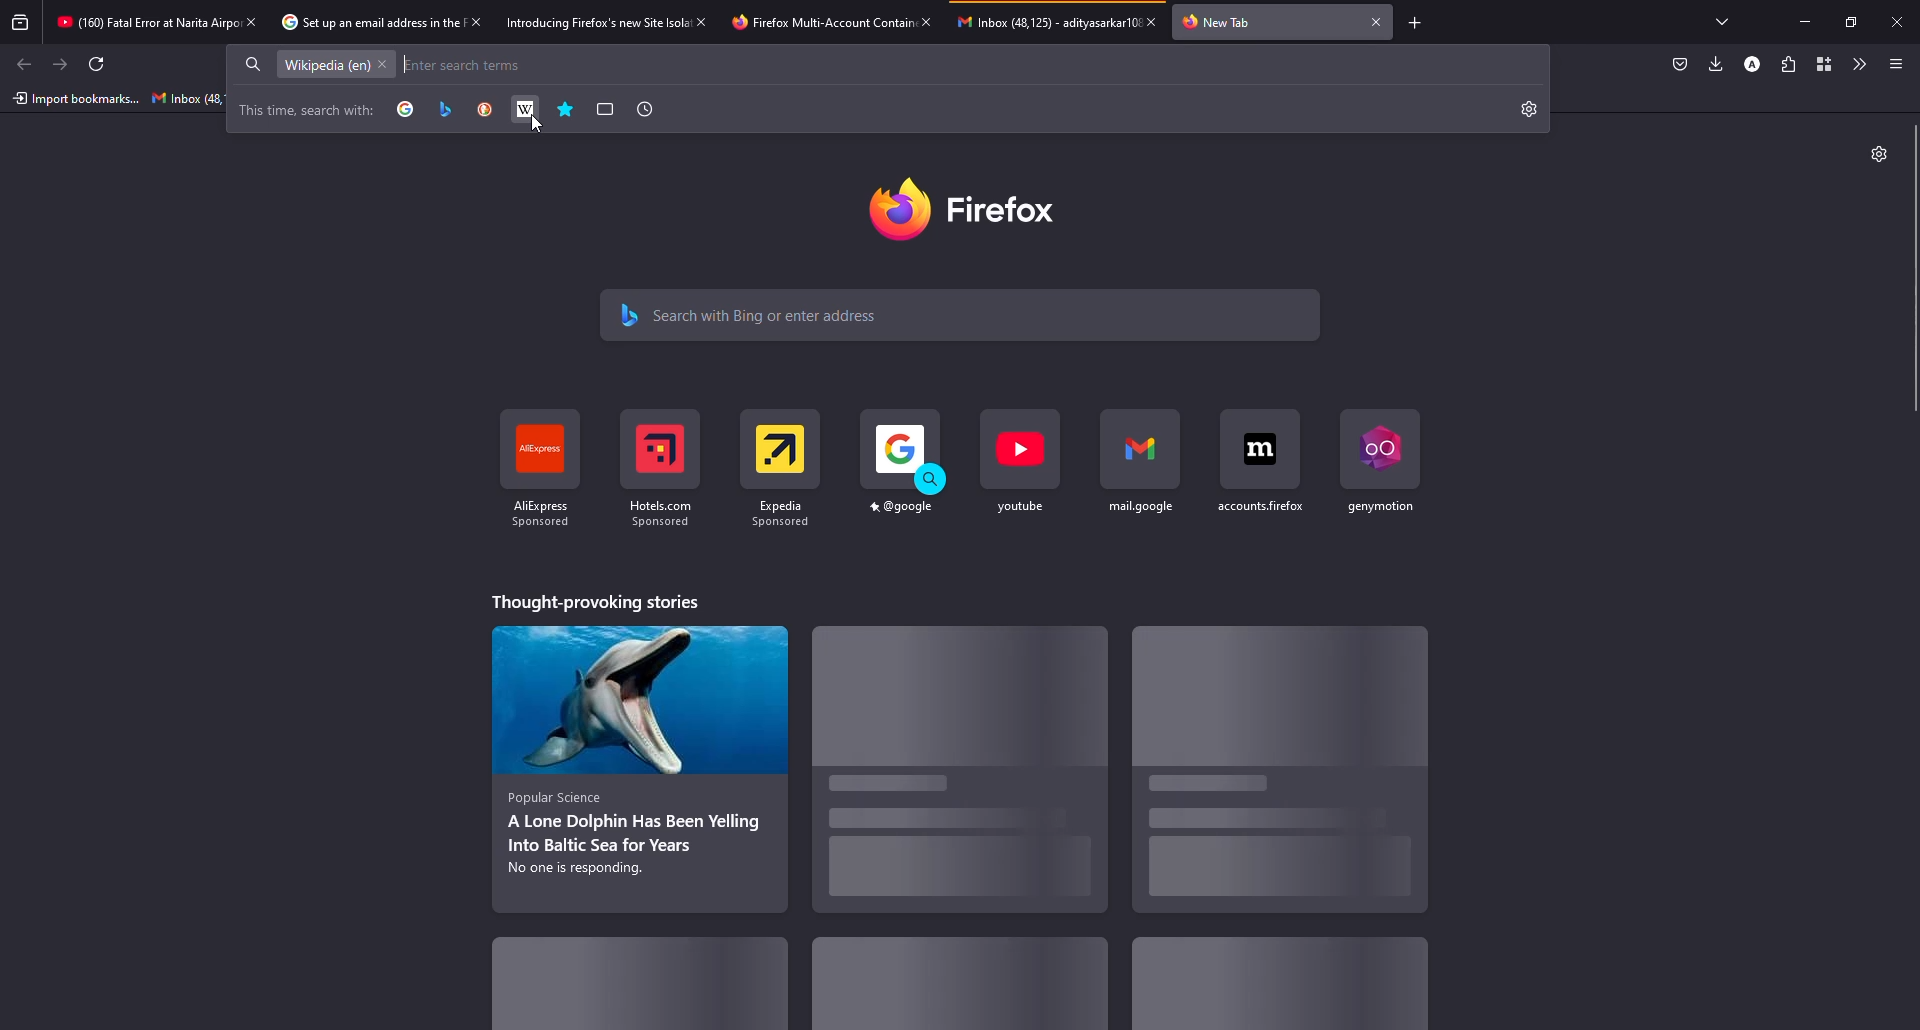  Describe the element at coordinates (1284, 772) in the screenshot. I see `stories` at that location.